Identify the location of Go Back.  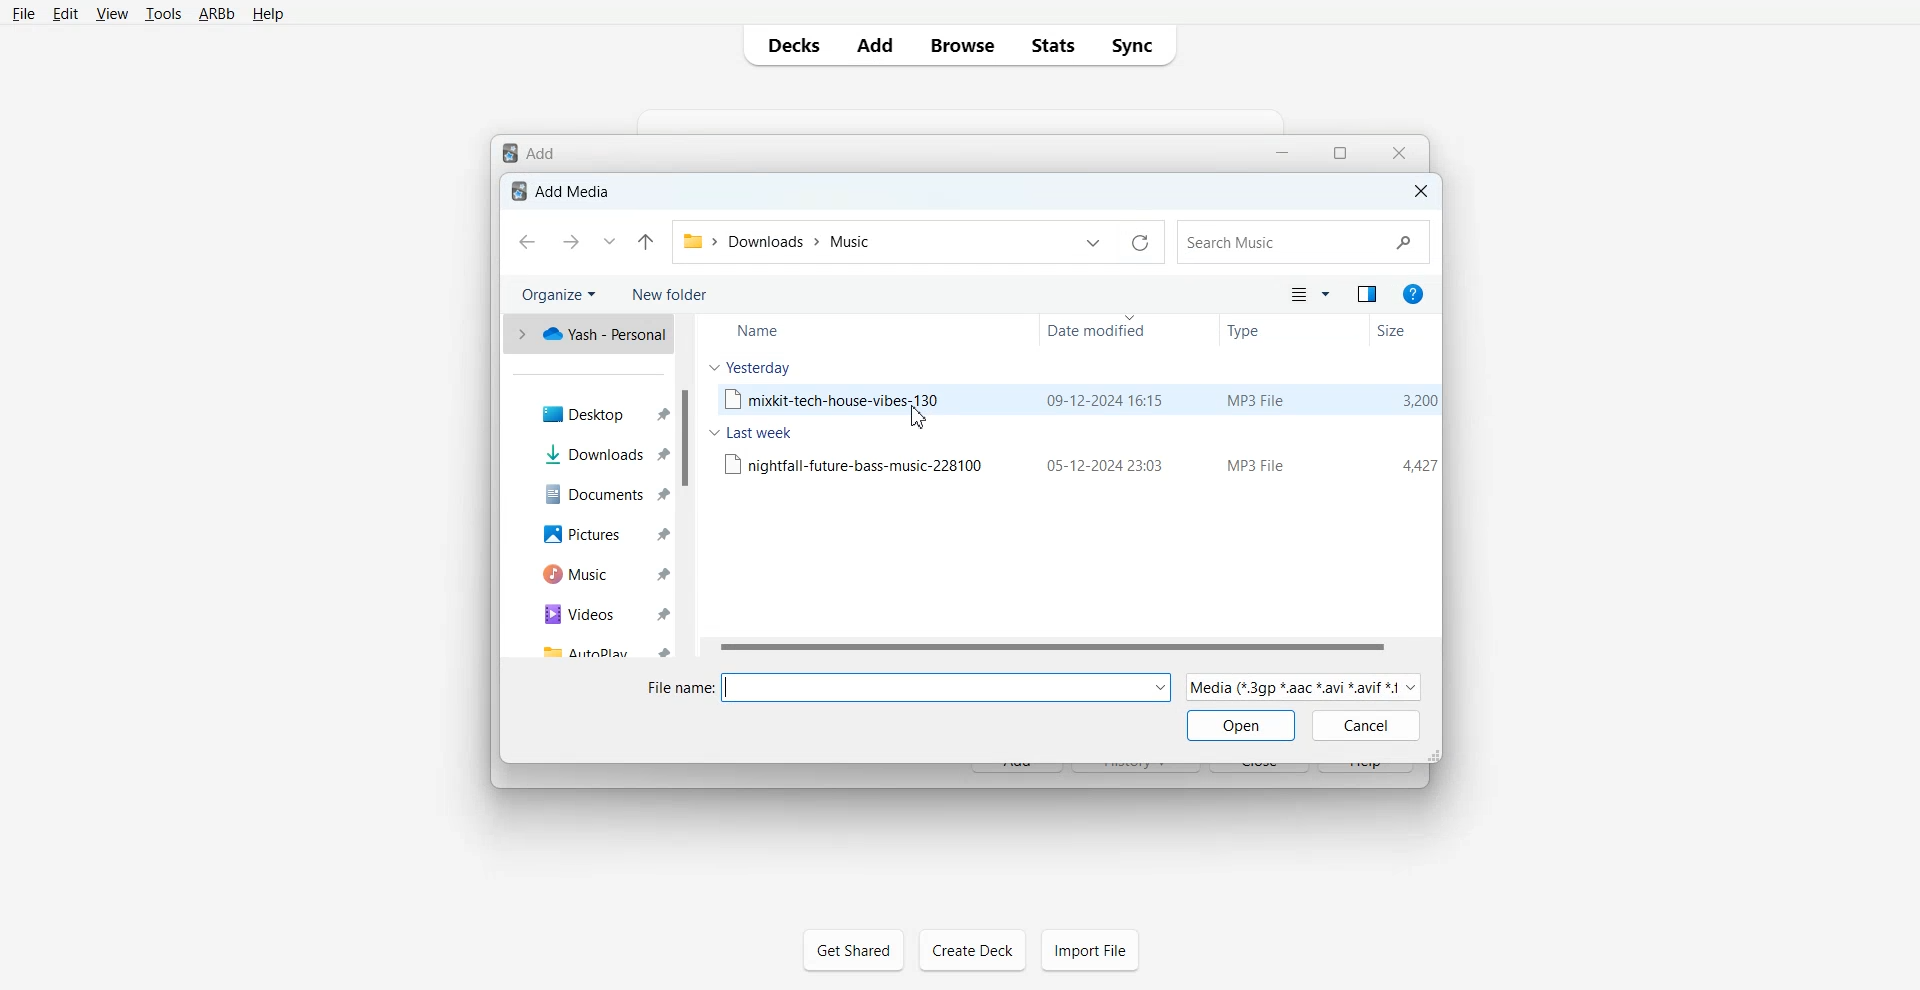
(529, 242).